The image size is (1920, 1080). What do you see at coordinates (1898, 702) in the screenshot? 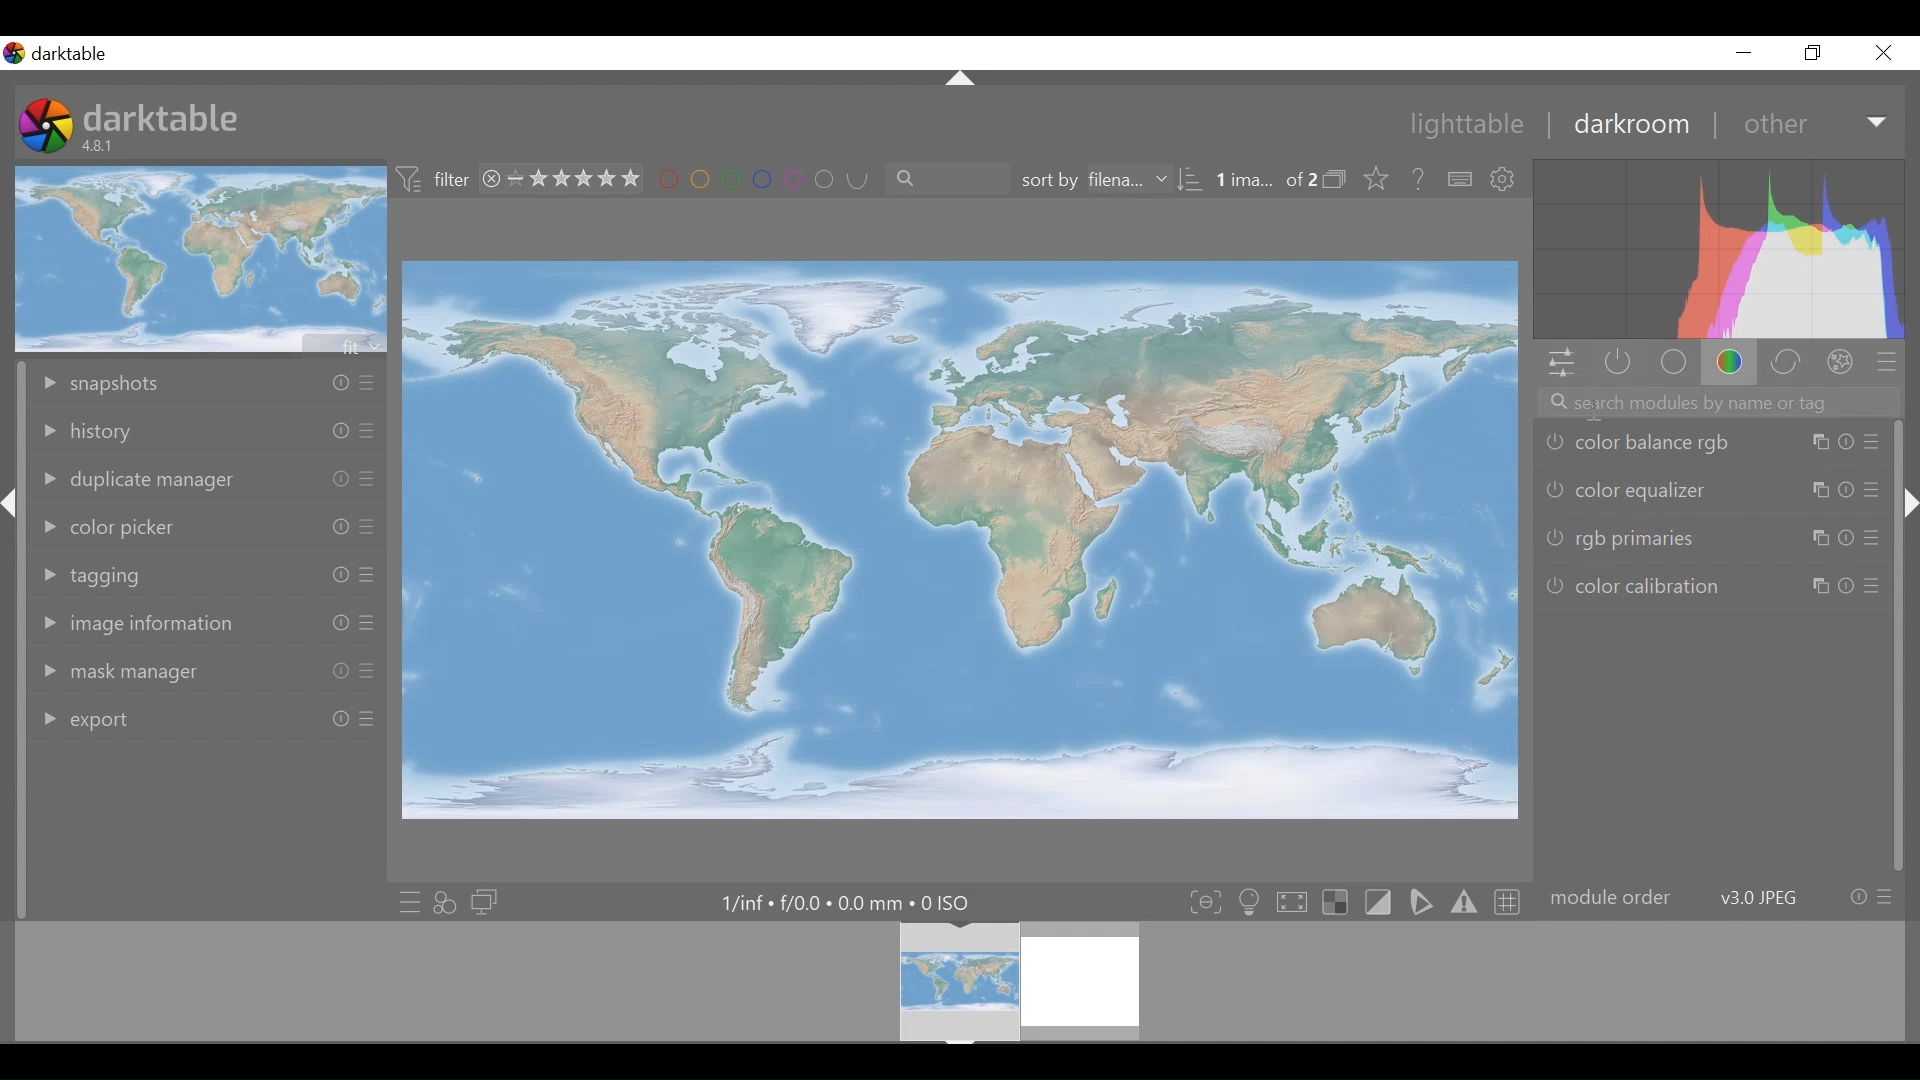
I see `vertical scroll bar` at bounding box center [1898, 702].